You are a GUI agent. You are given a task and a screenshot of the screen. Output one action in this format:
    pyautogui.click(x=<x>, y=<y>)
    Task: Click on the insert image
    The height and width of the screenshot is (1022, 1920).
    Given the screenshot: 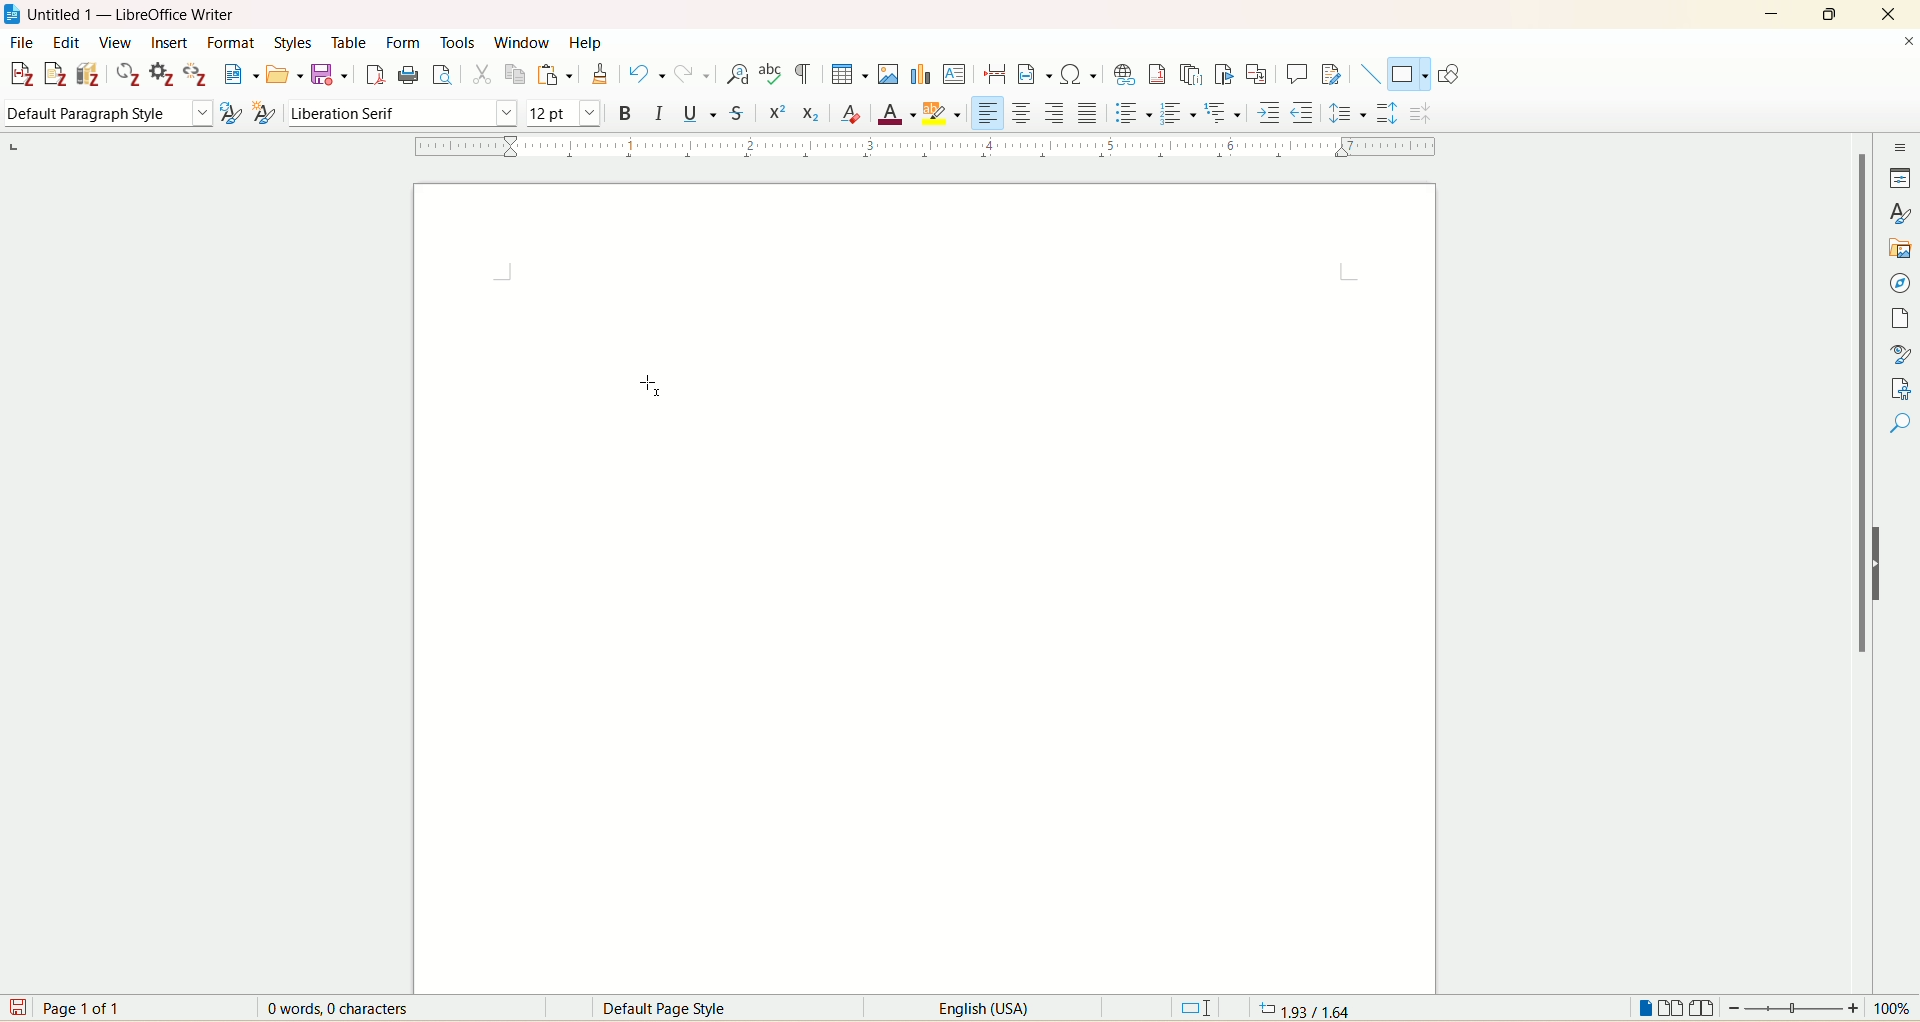 What is the action you would take?
    pyautogui.click(x=891, y=73)
    